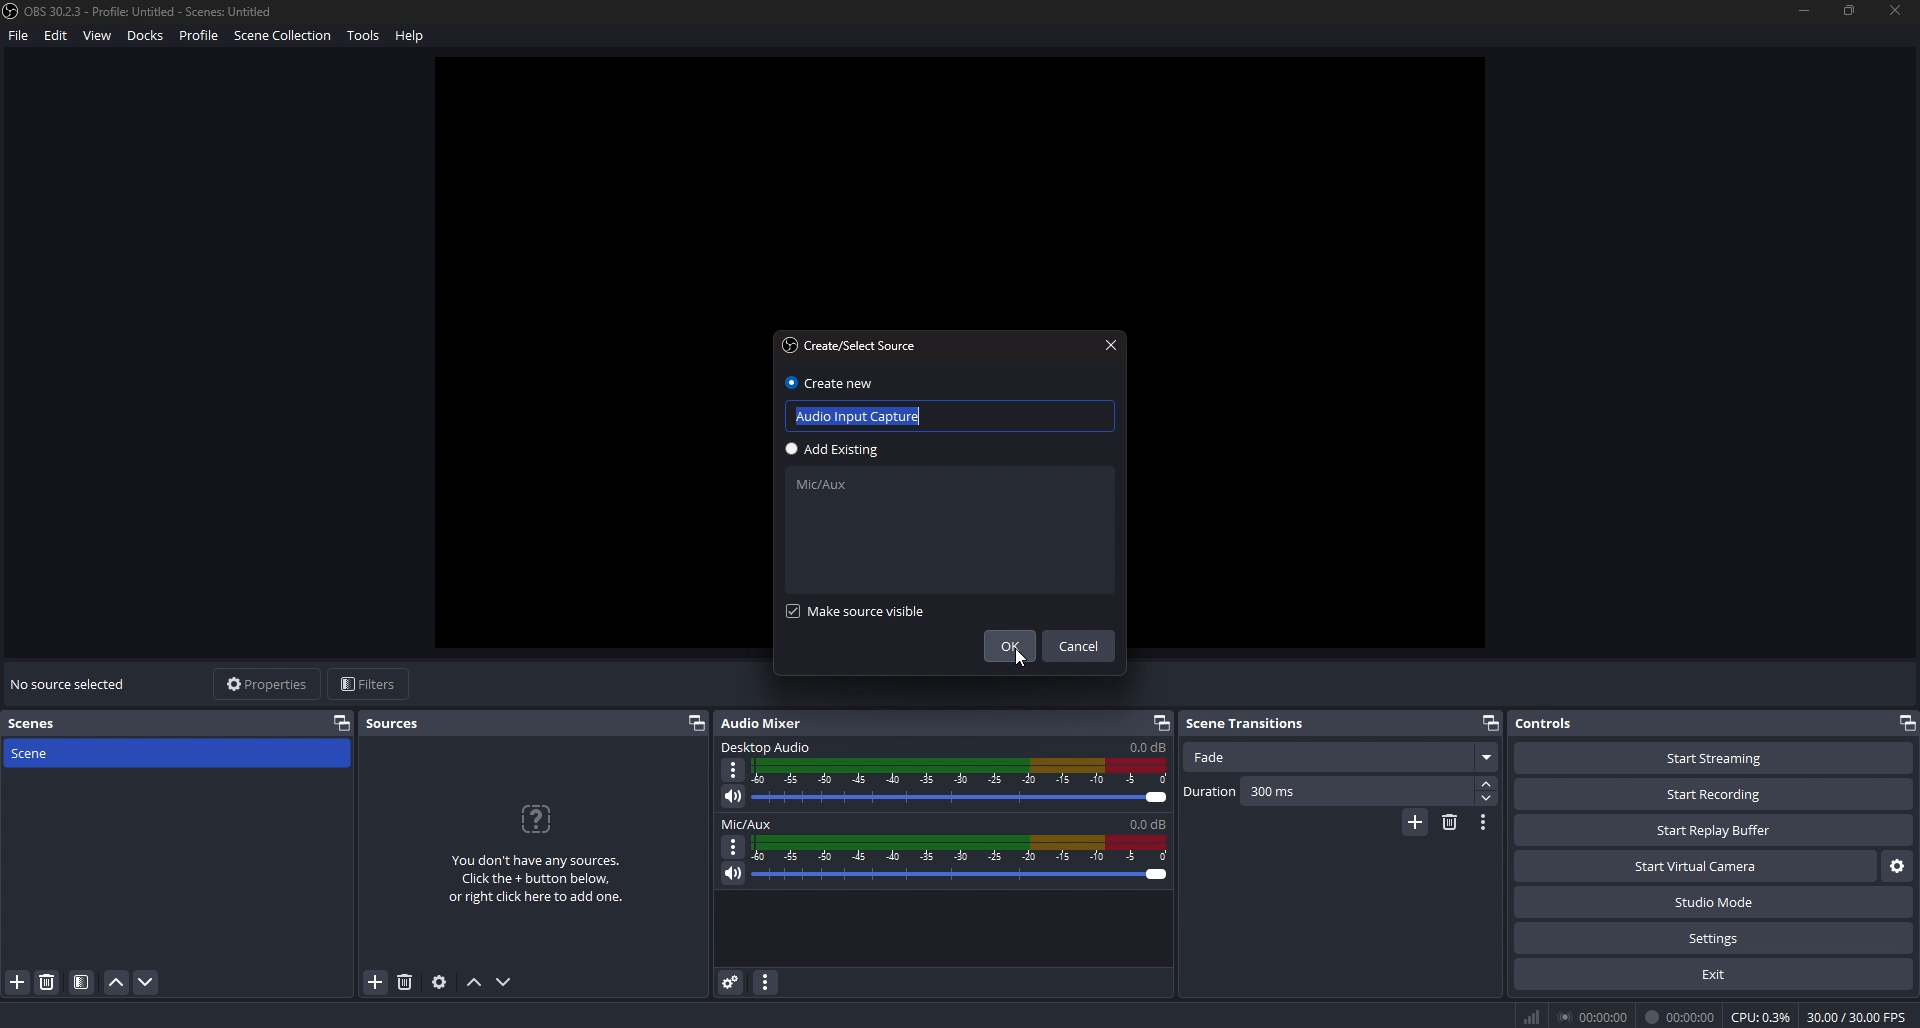 Image resolution: width=1920 pixels, height=1028 pixels. I want to click on pop out, so click(1491, 721).